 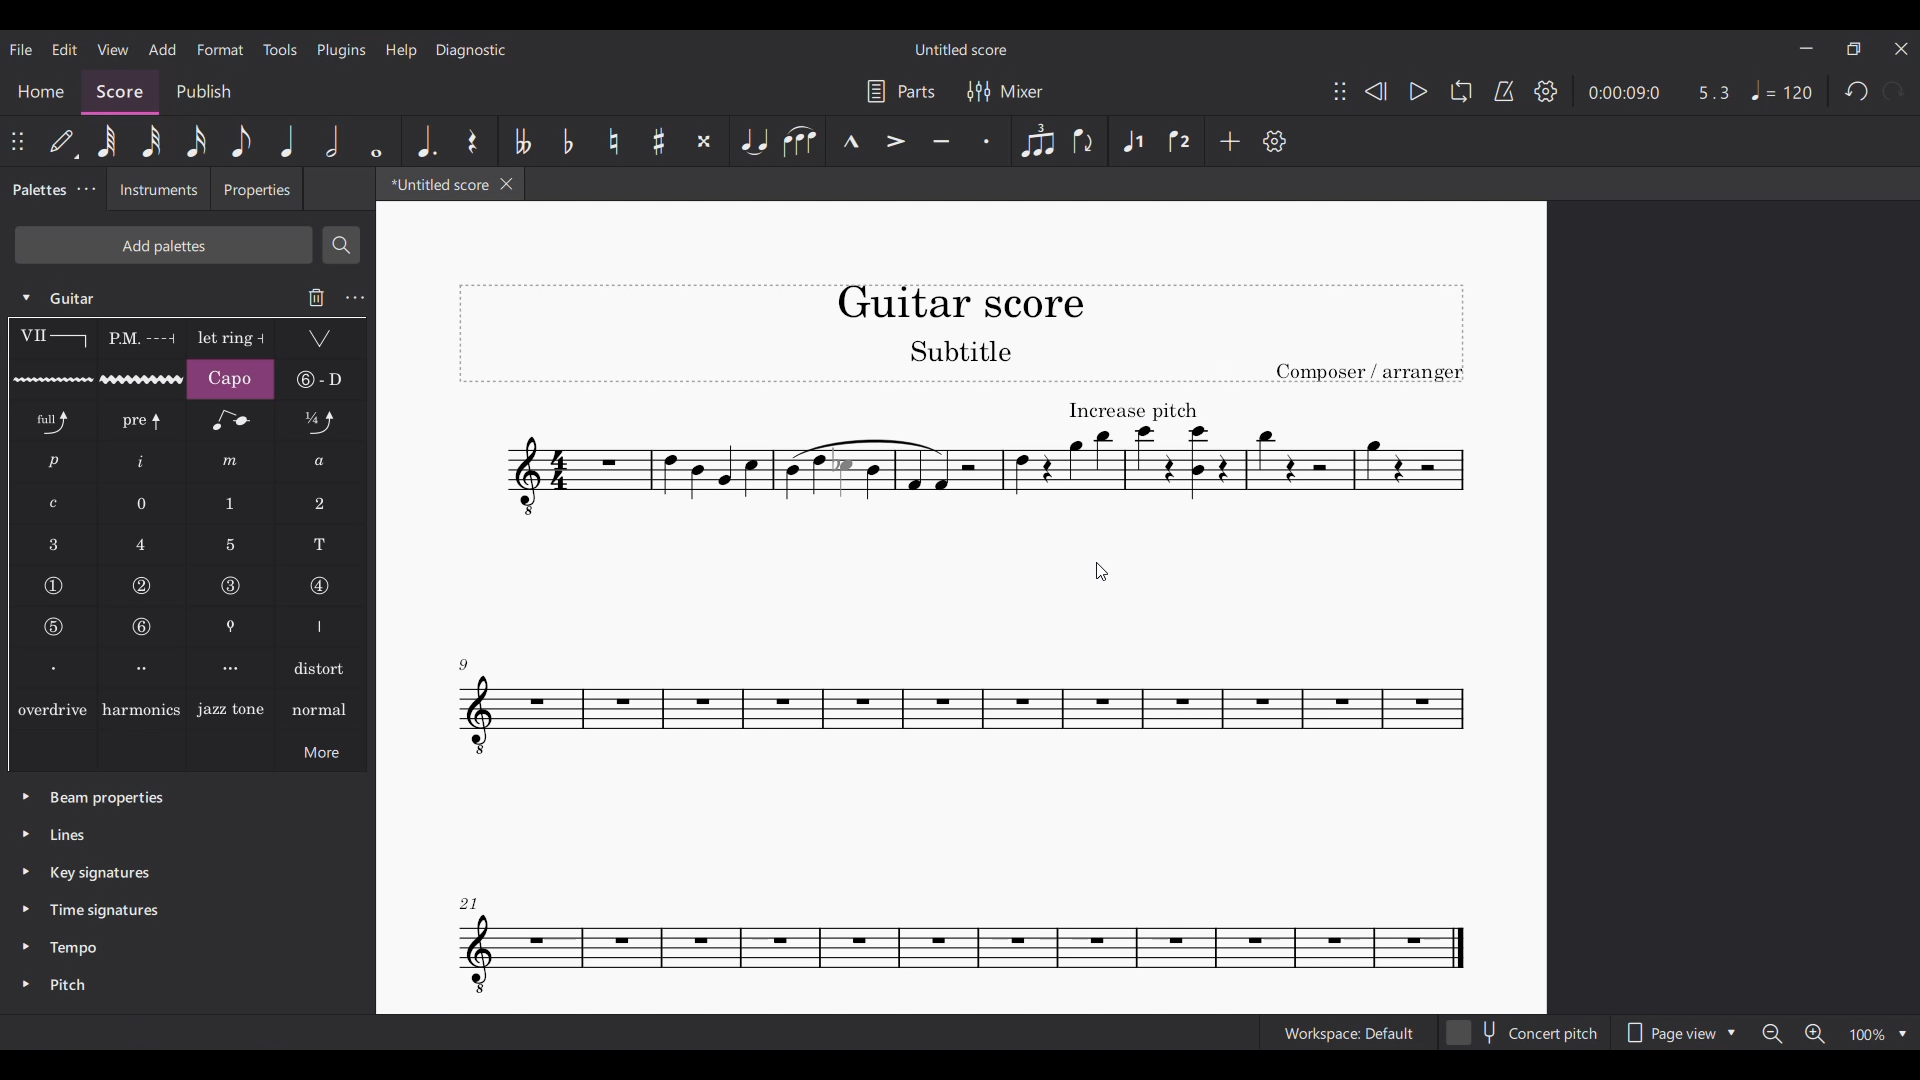 I want to click on Current workspace setting, so click(x=1348, y=1033).